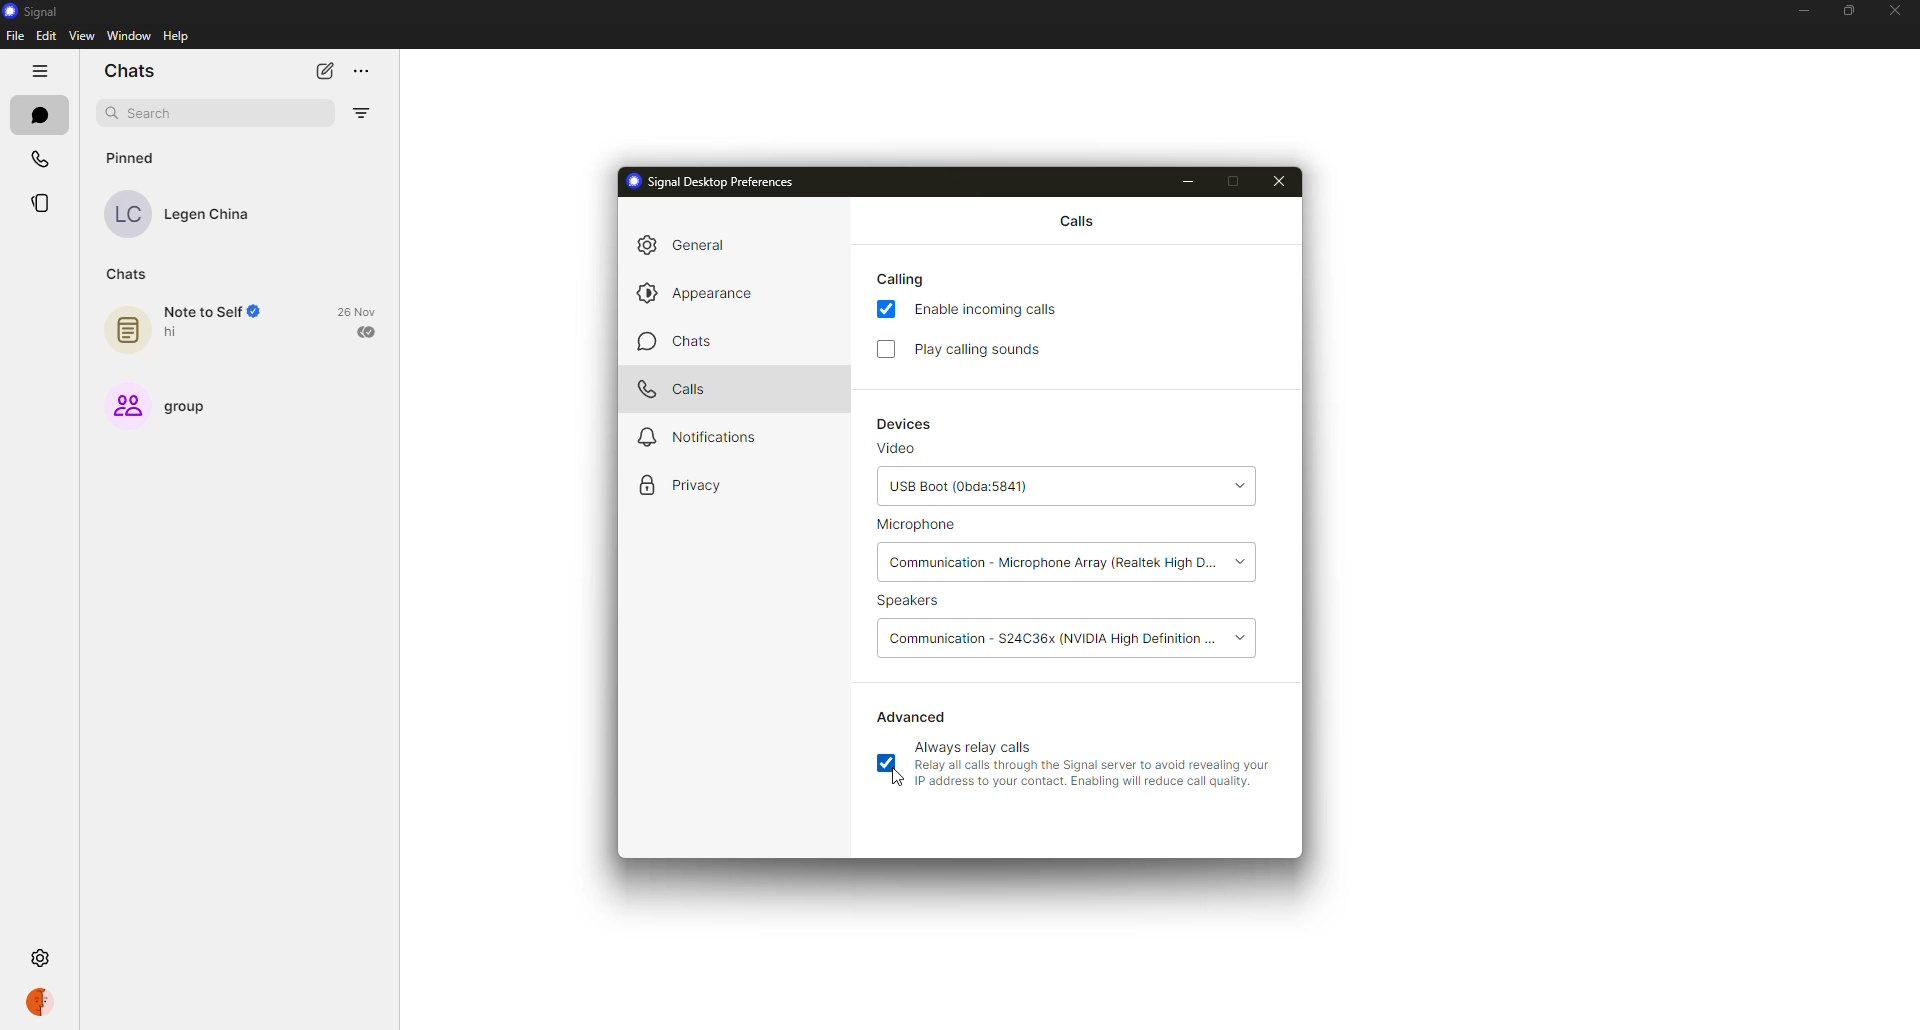 The width and height of the screenshot is (1920, 1030). Describe the element at coordinates (1051, 563) in the screenshot. I see `Communication - Microphone Array (Realtek High D...` at that location.